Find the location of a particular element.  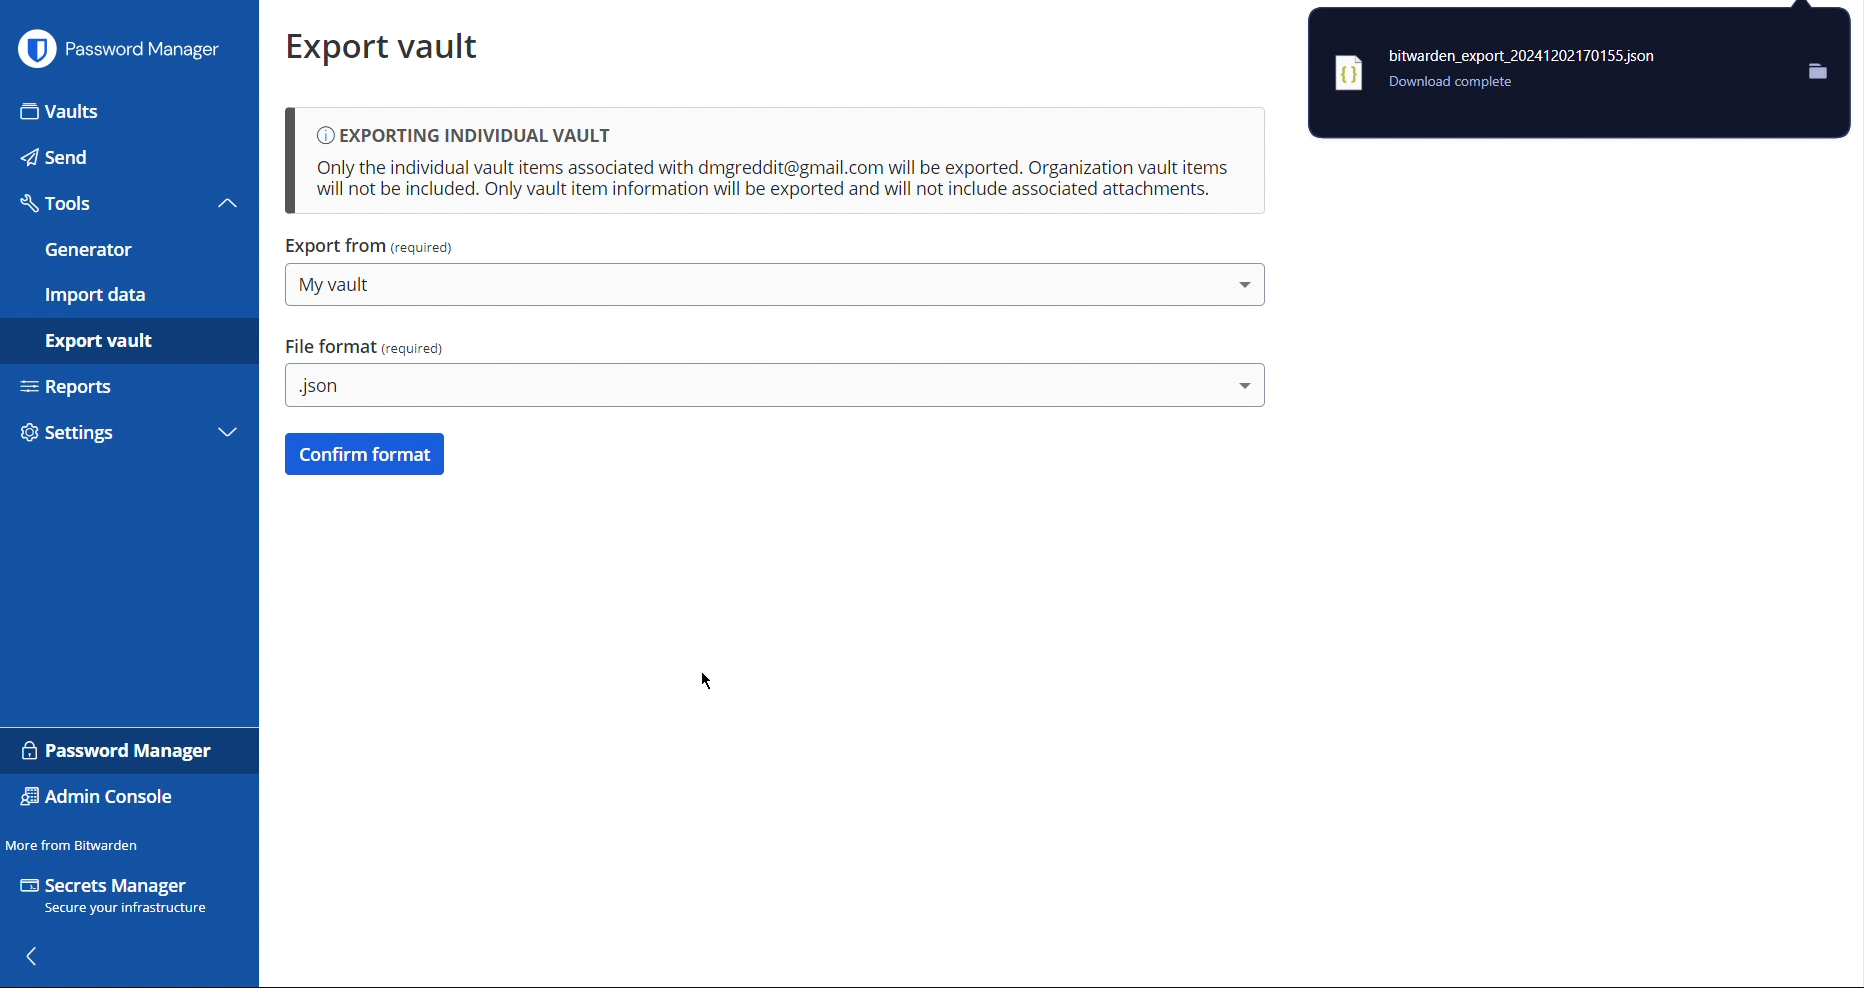

Generator is located at coordinates (126, 252).